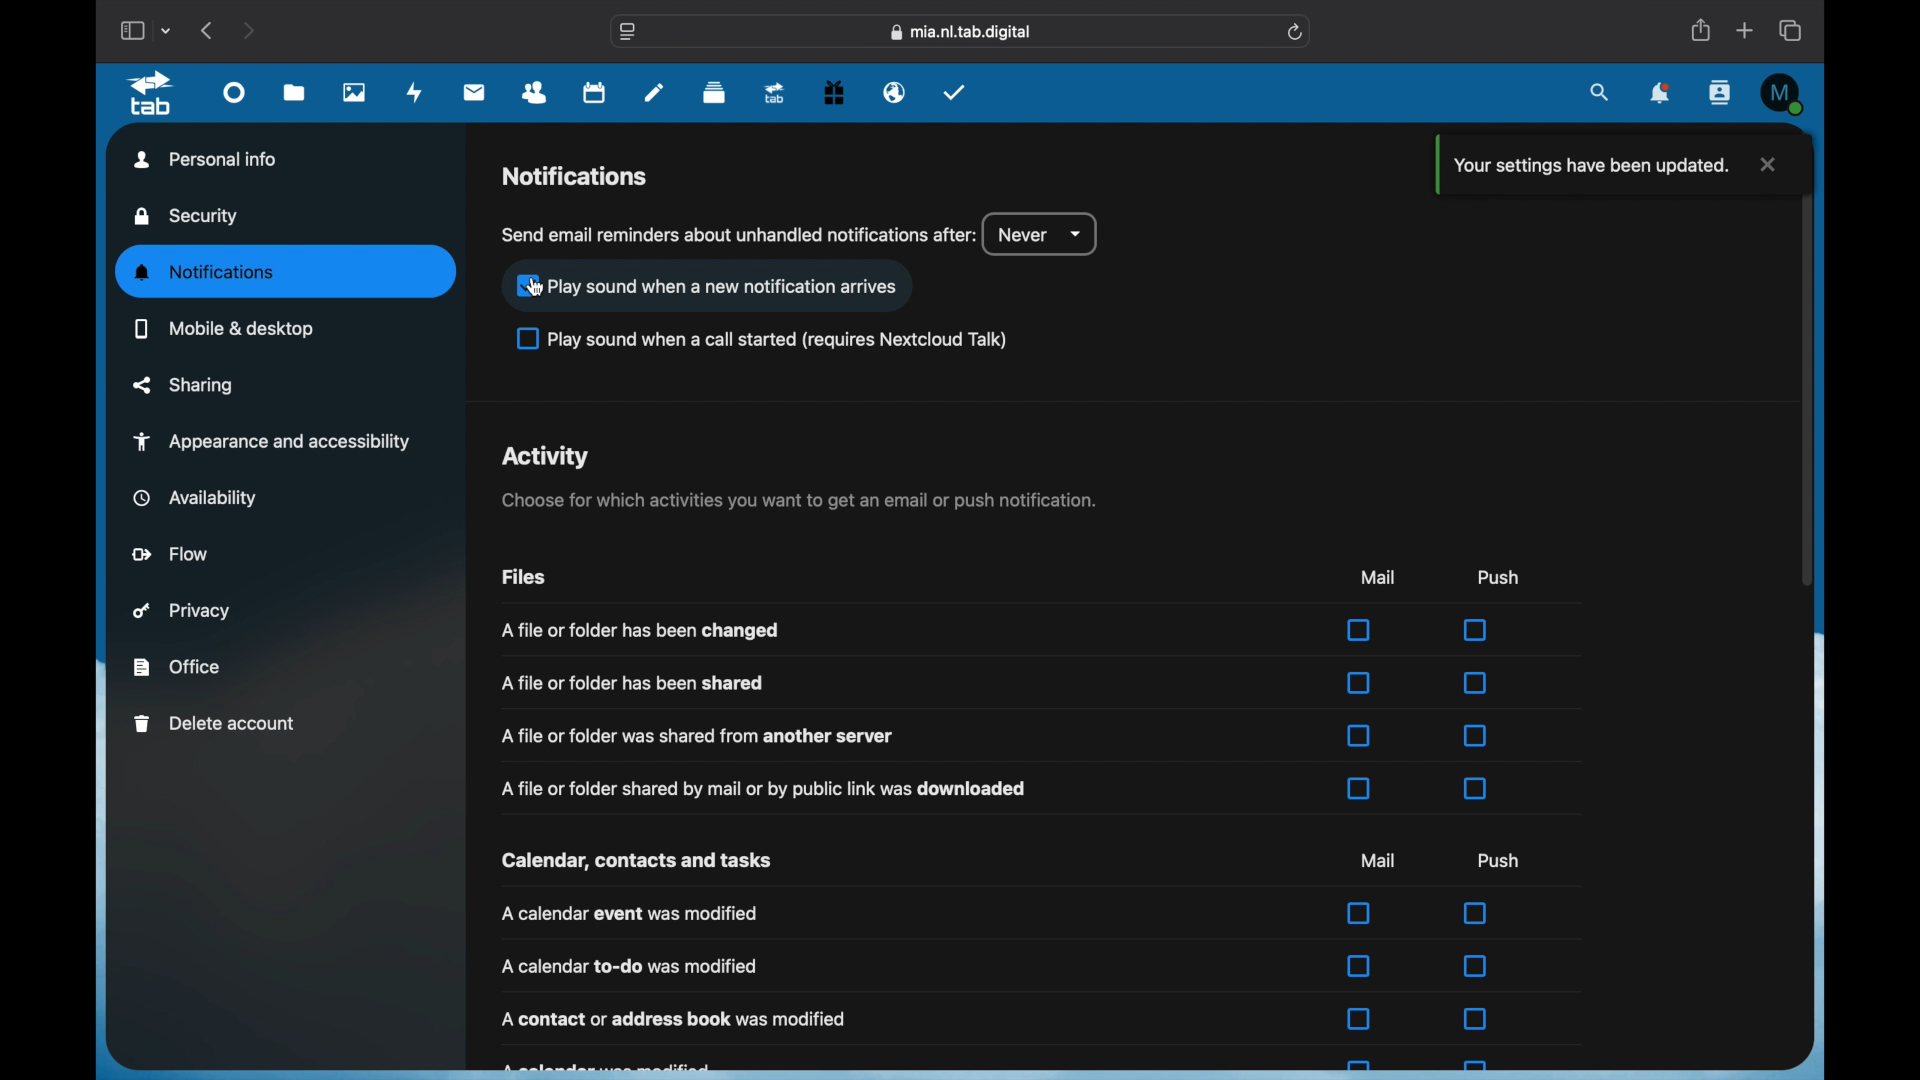 The width and height of the screenshot is (1920, 1080). What do you see at coordinates (608, 1066) in the screenshot?
I see `obscured text` at bounding box center [608, 1066].